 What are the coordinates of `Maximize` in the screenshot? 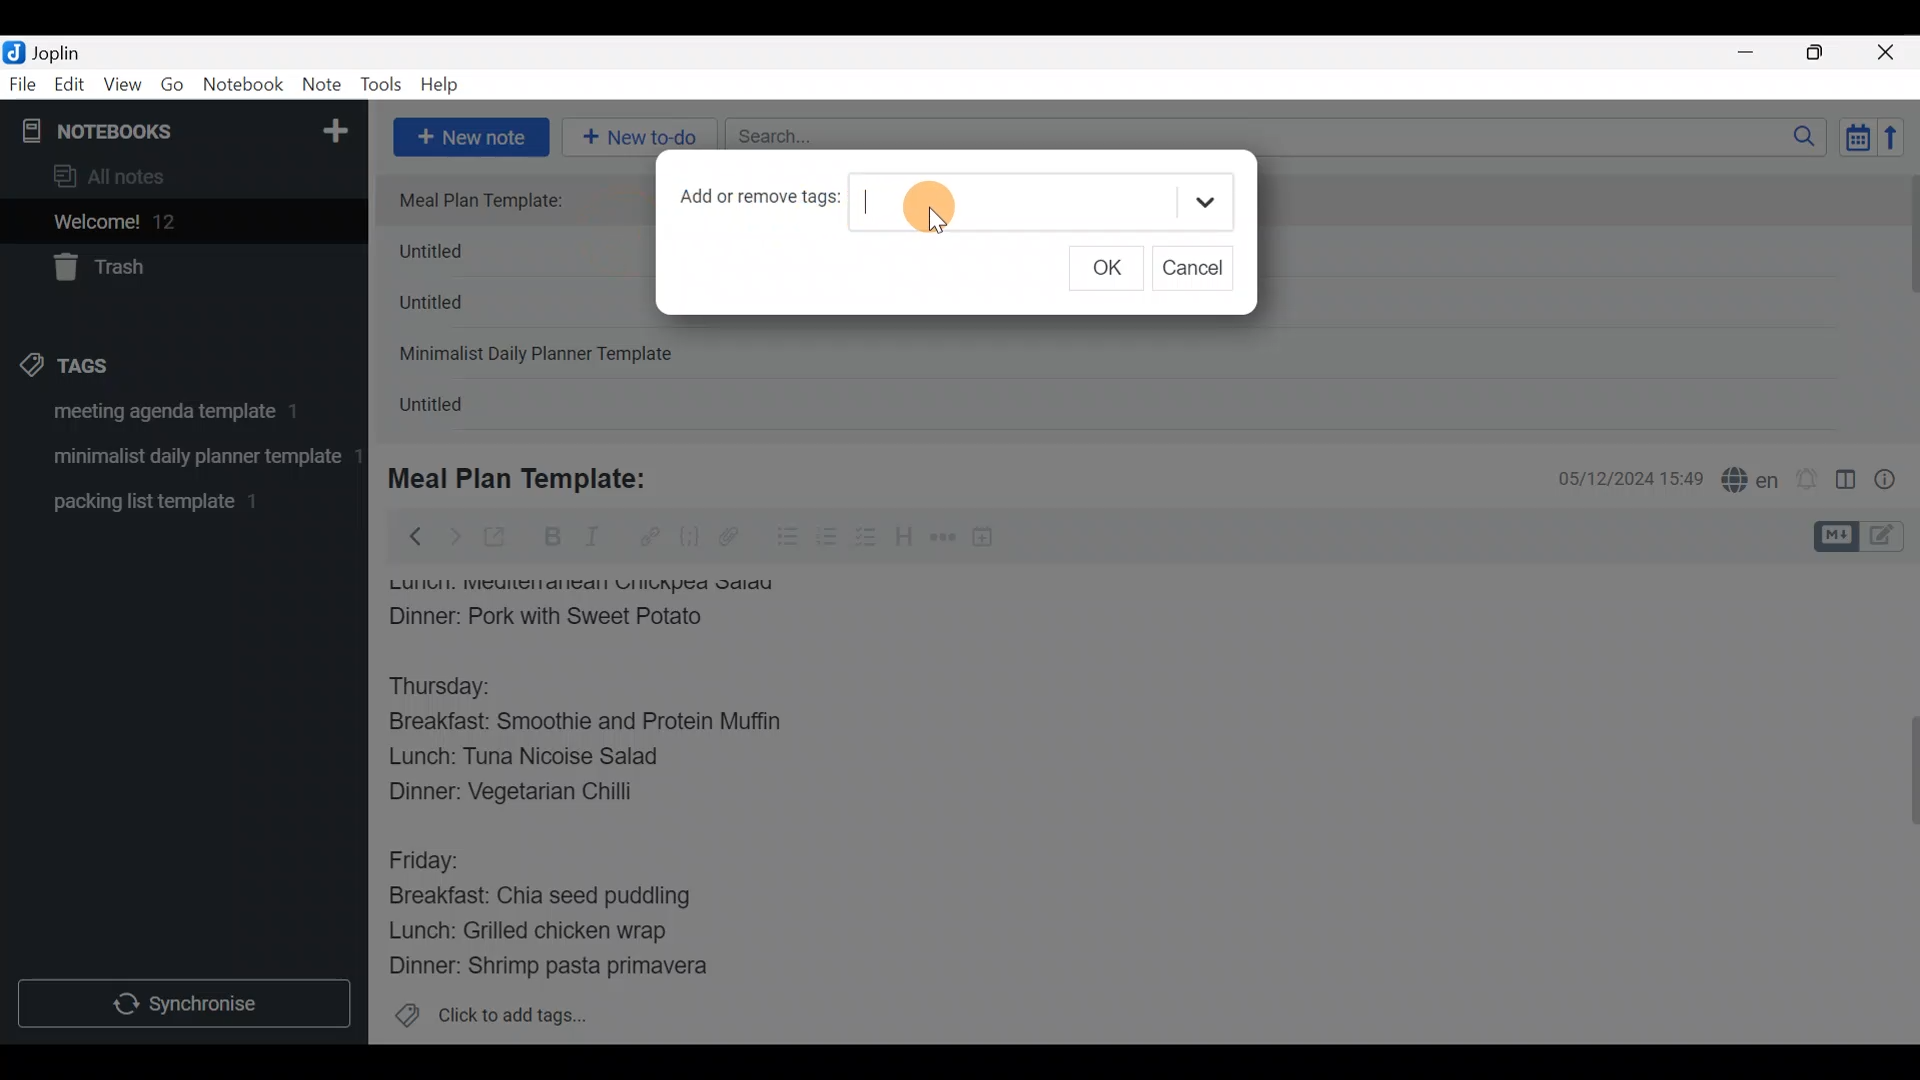 It's located at (1827, 53).